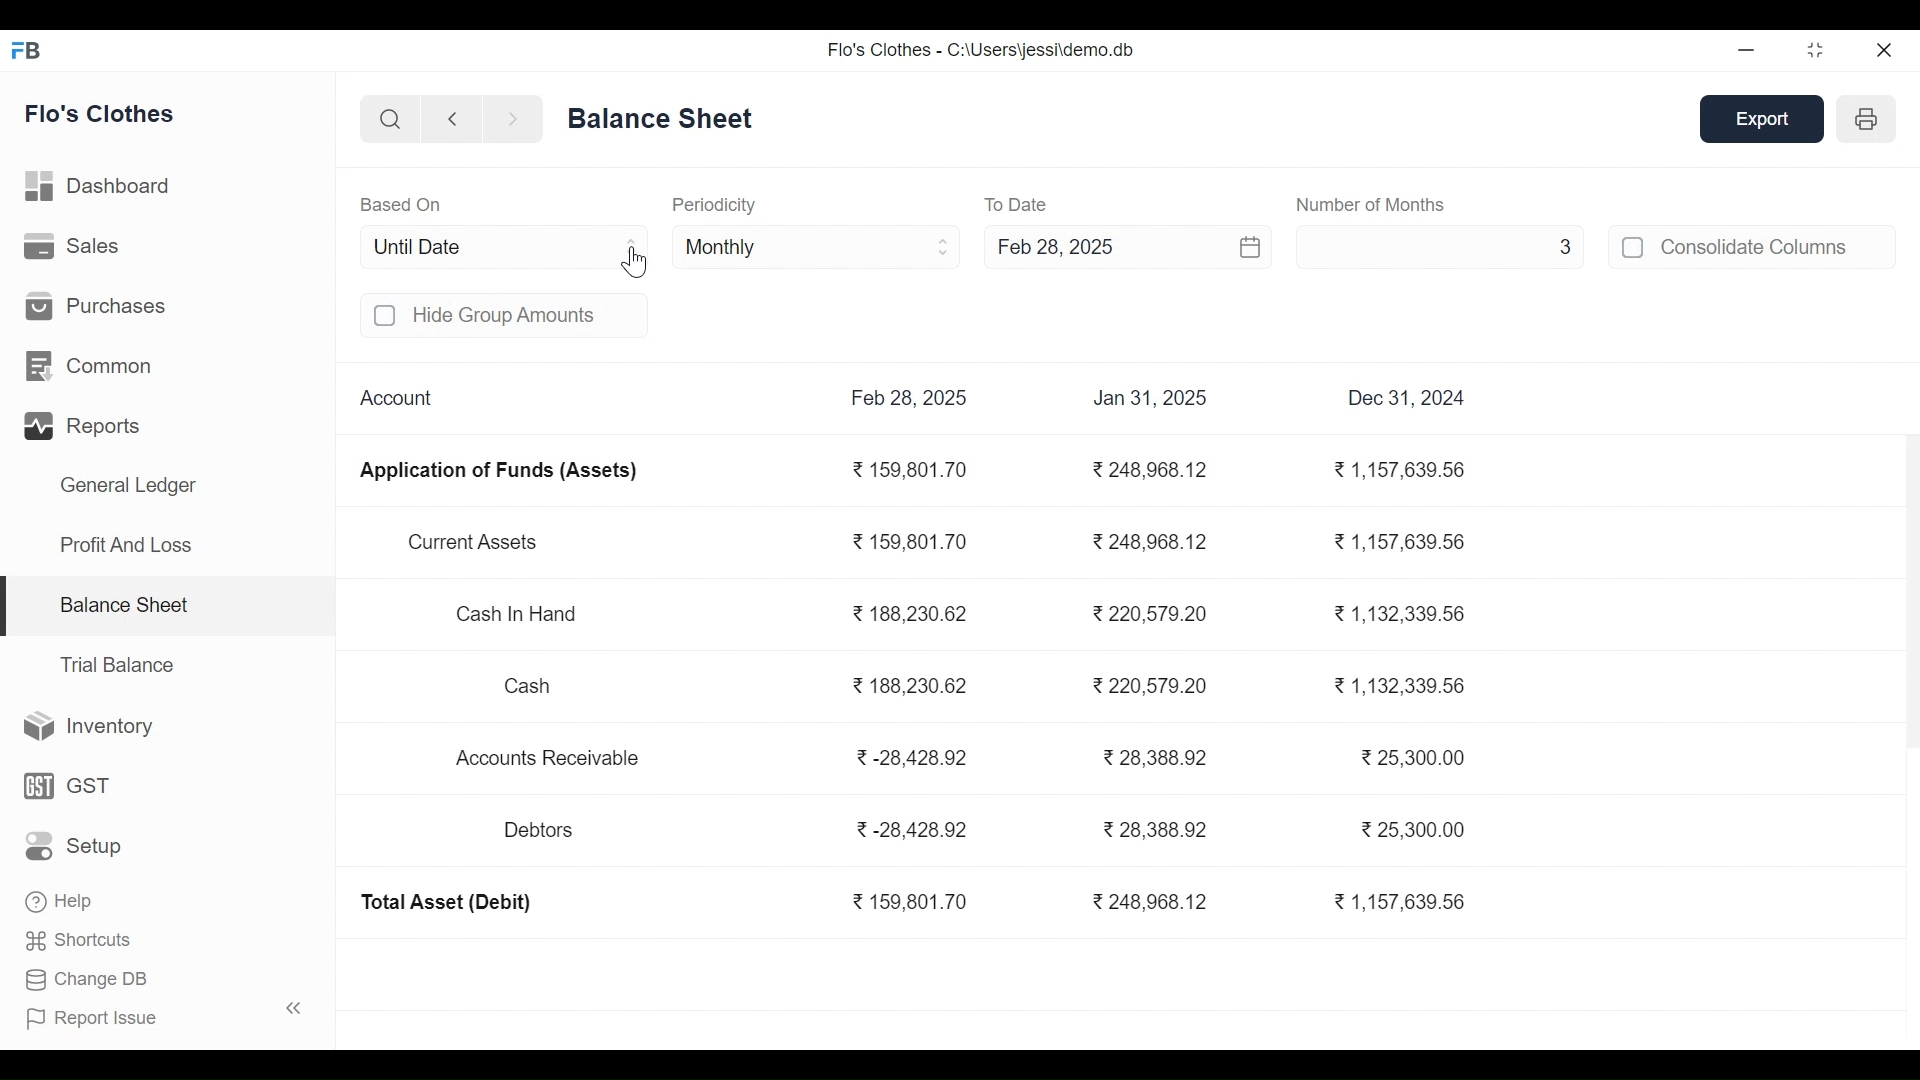  What do you see at coordinates (86, 427) in the screenshot?
I see `reports` at bounding box center [86, 427].